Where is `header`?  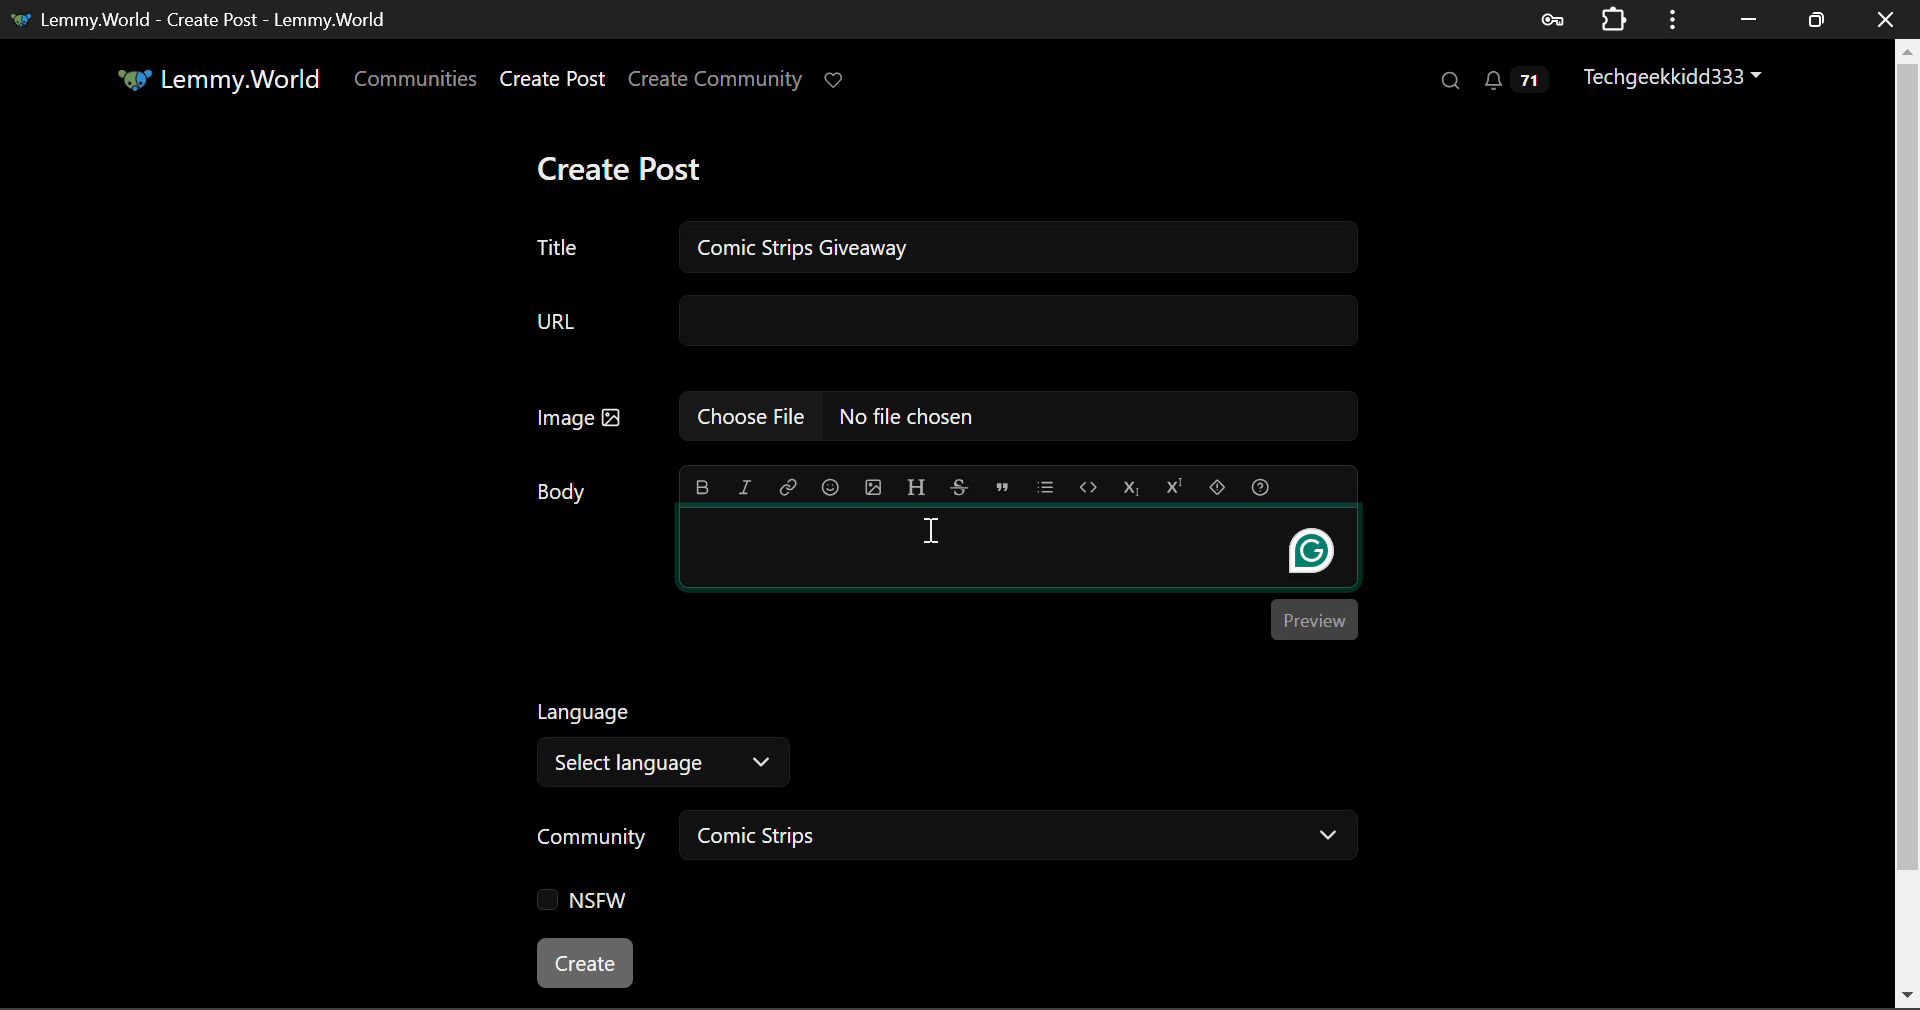
header is located at coordinates (916, 484).